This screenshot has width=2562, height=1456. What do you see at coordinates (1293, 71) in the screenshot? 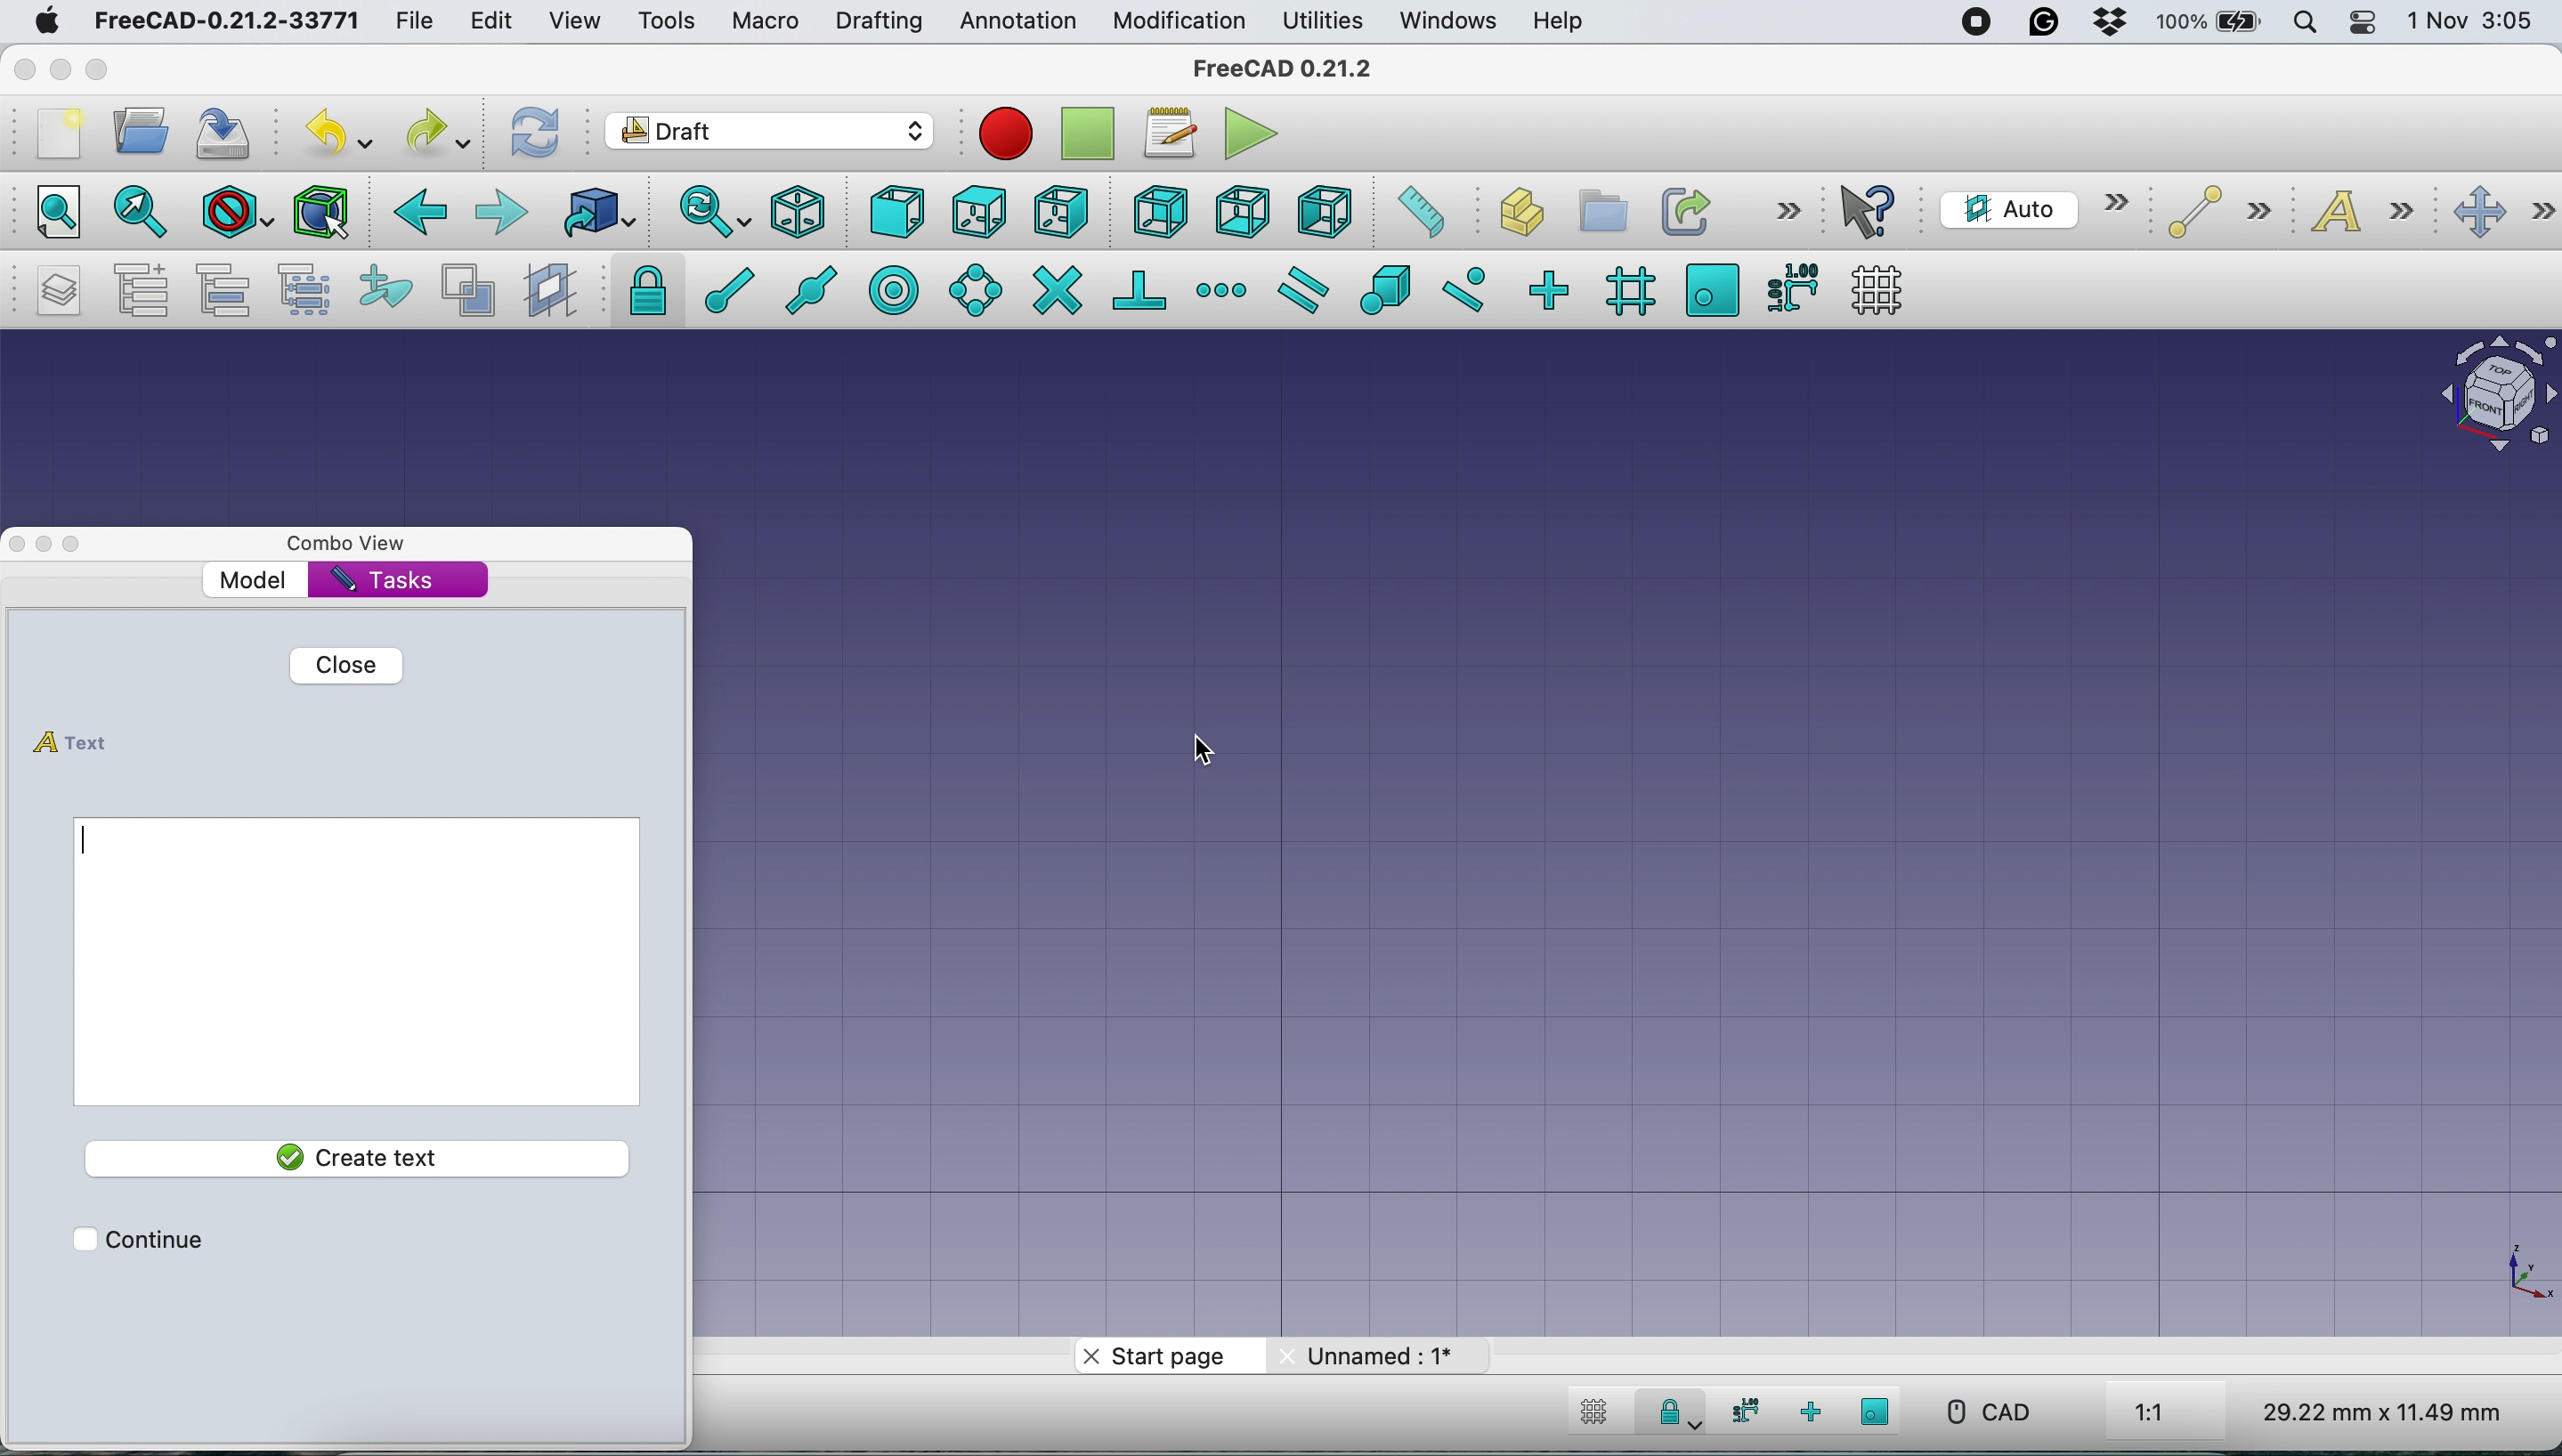
I see `freecad` at bounding box center [1293, 71].